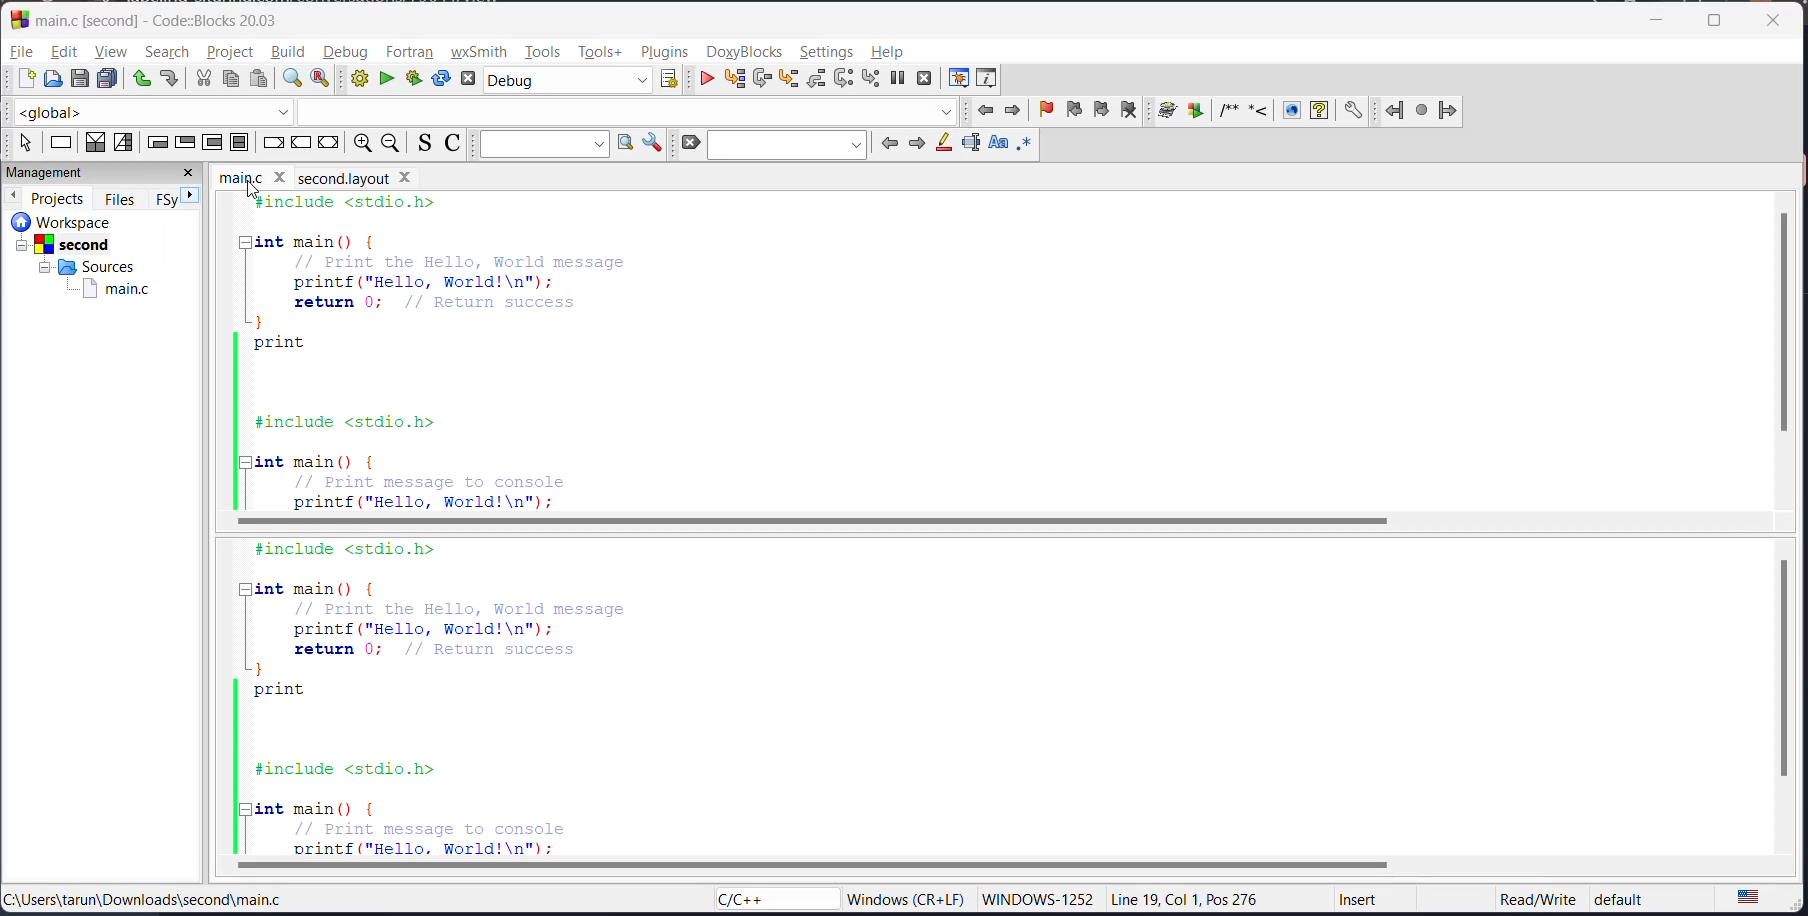 The height and width of the screenshot is (916, 1808). Describe the element at coordinates (25, 79) in the screenshot. I see `new` at that location.